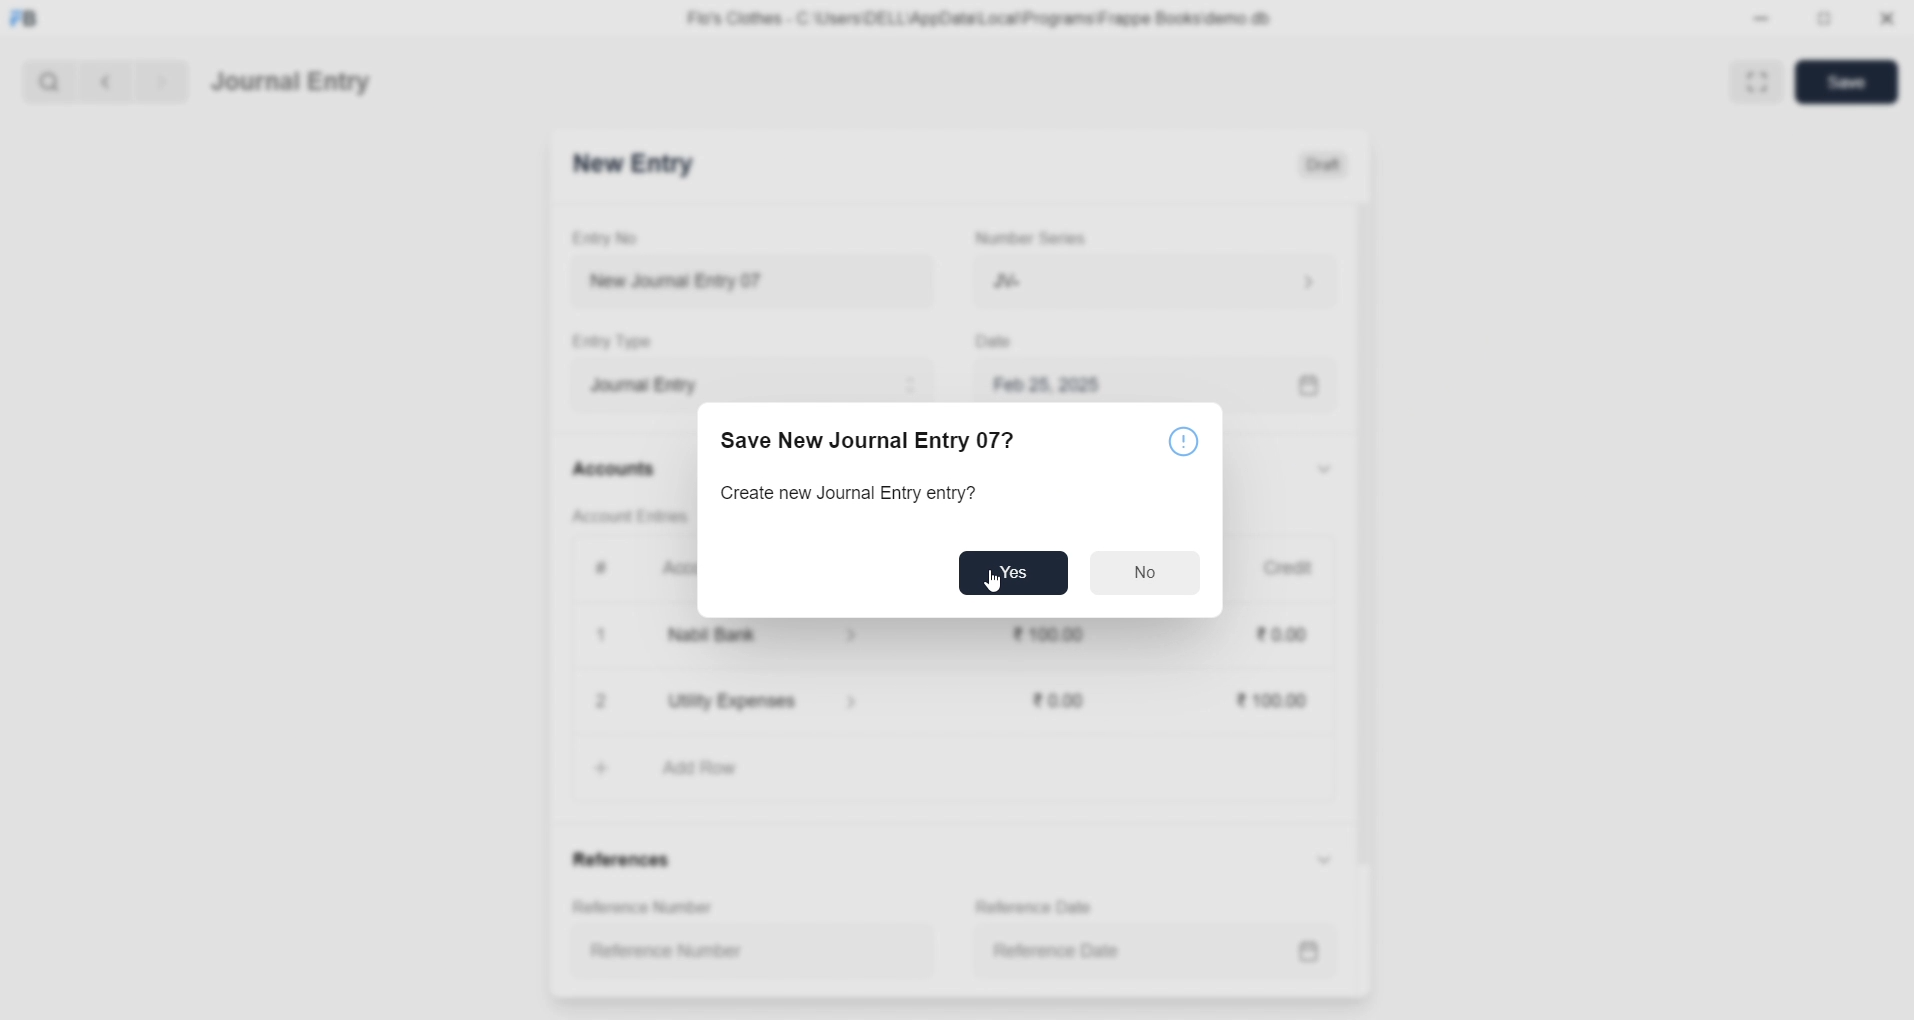 The height and width of the screenshot is (1020, 1914). Describe the element at coordinates (995, 589) in the screenshot. I see `cursor` at that location.